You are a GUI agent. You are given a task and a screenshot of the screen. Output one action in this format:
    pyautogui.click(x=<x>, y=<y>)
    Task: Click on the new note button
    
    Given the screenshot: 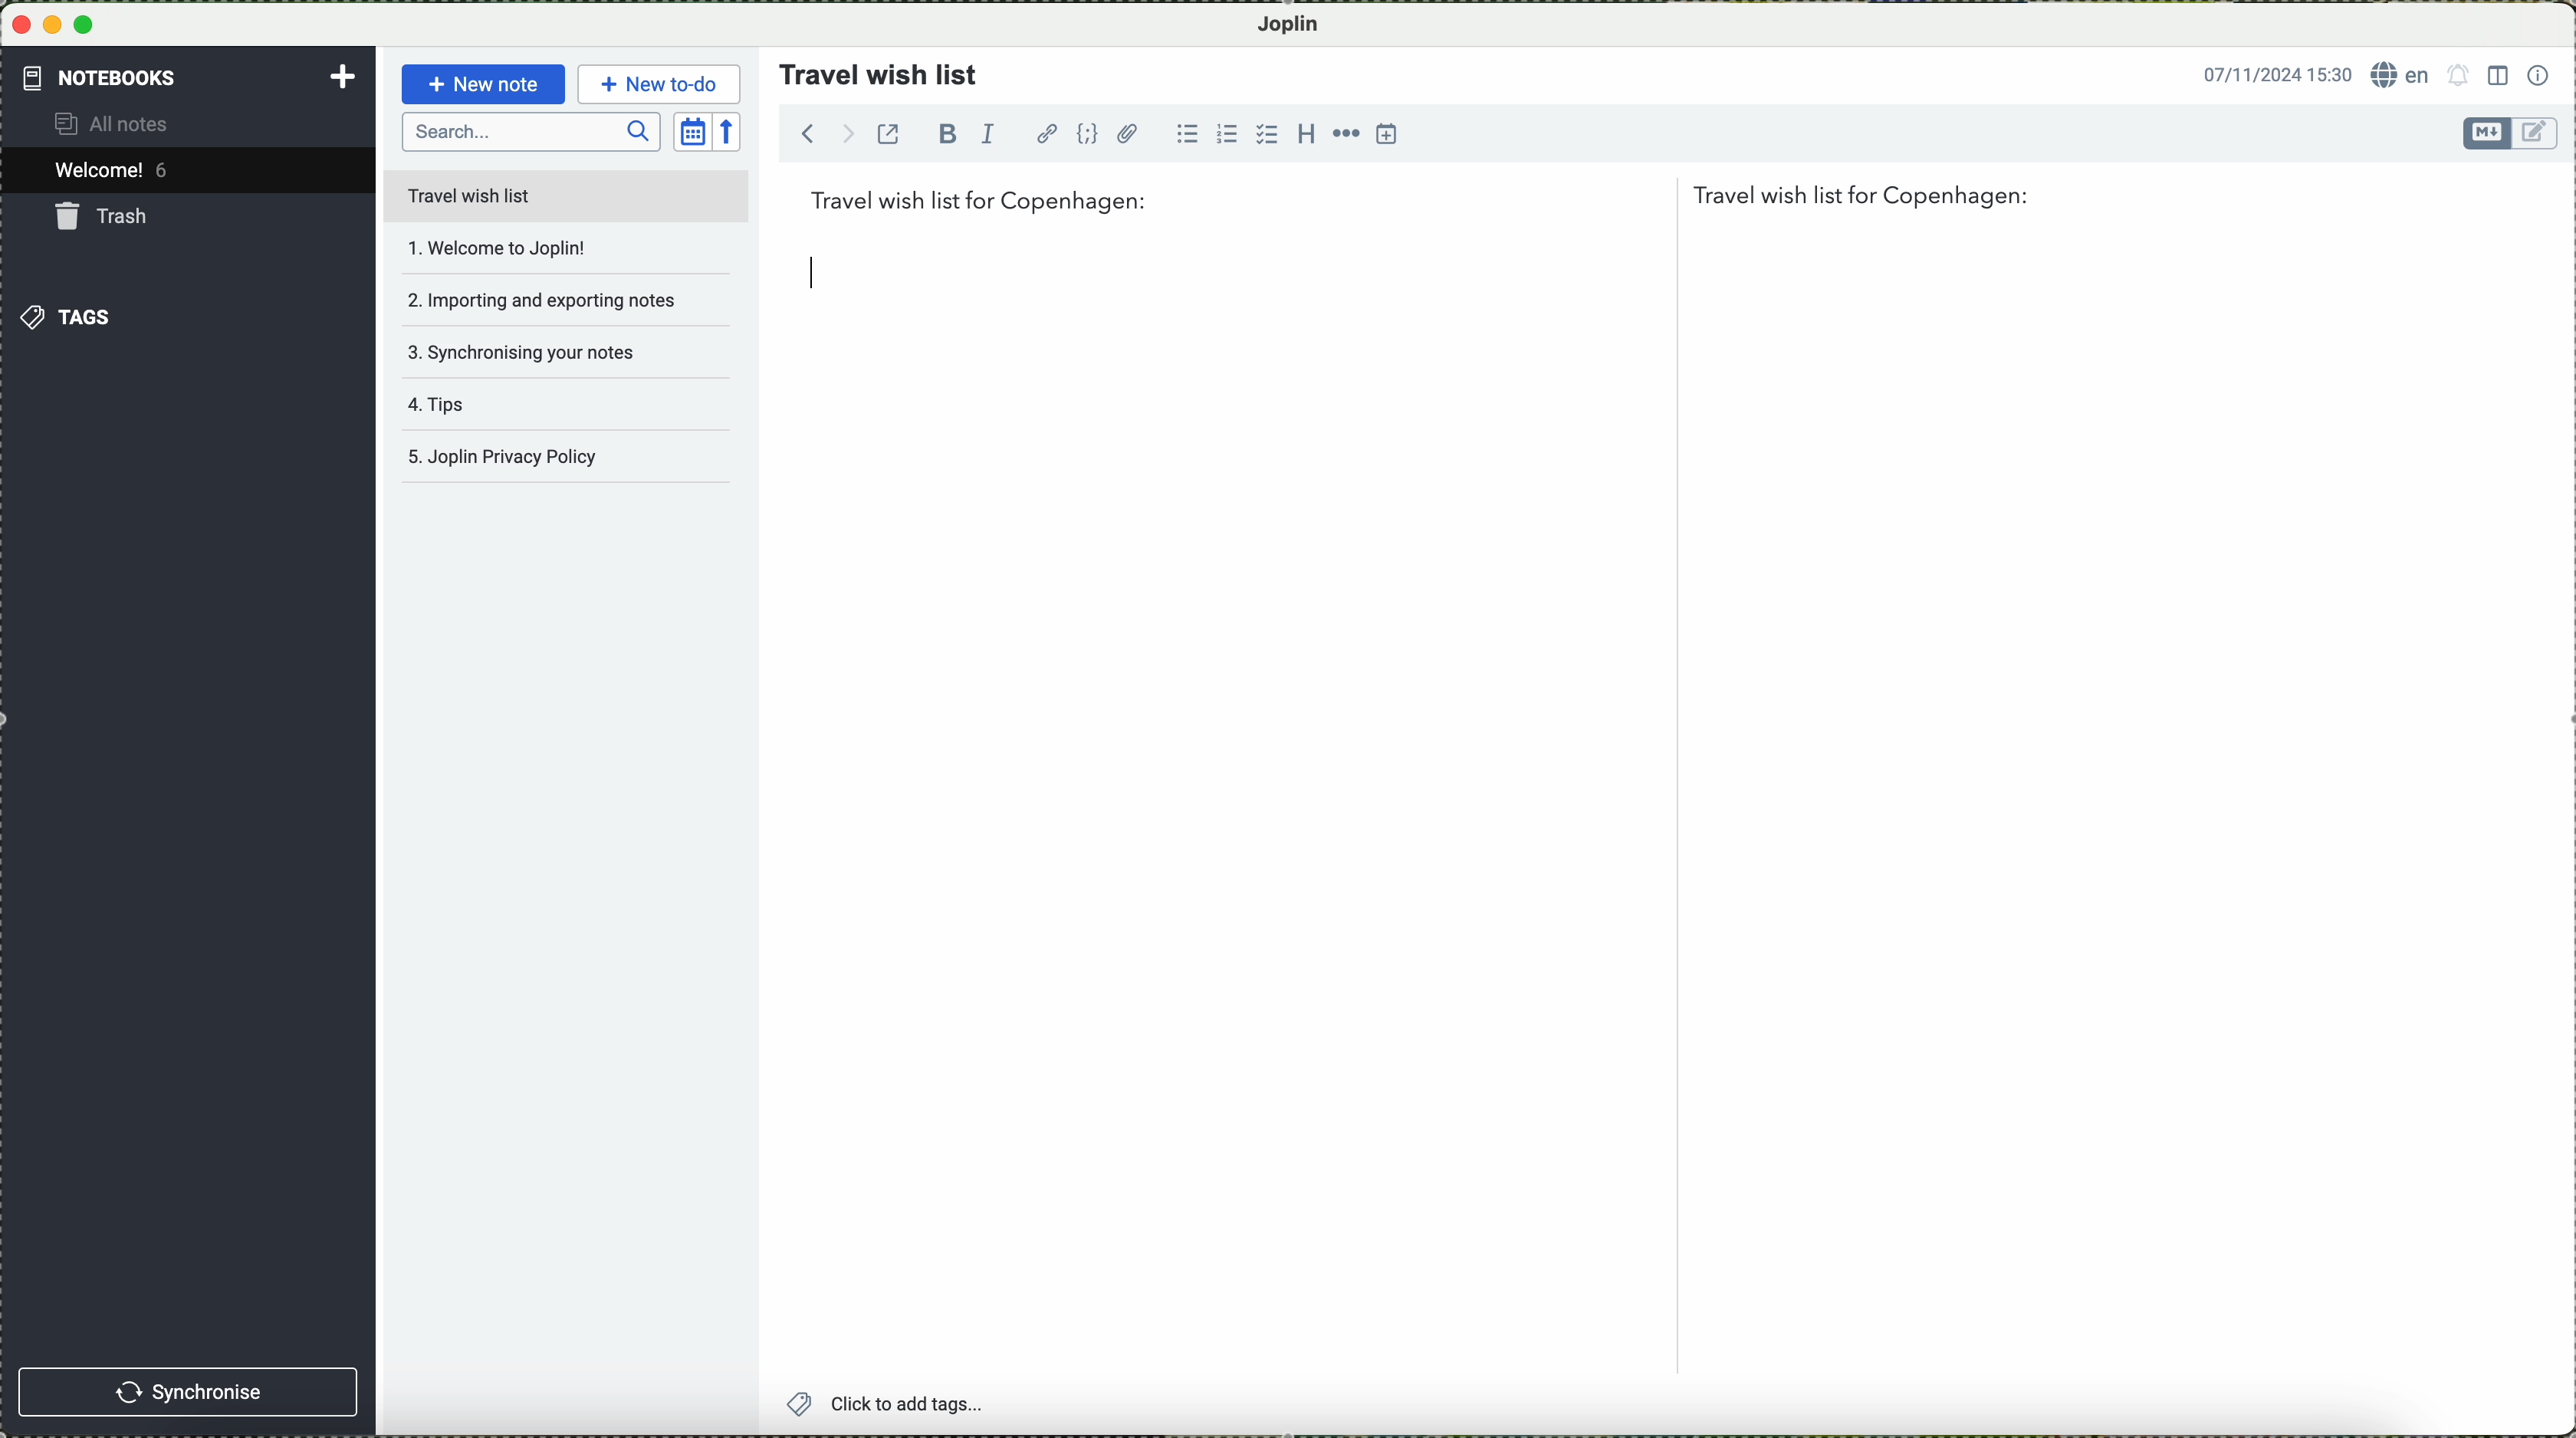 What is the action you would take?
    pyautogui.click(x=480, y=84)
    